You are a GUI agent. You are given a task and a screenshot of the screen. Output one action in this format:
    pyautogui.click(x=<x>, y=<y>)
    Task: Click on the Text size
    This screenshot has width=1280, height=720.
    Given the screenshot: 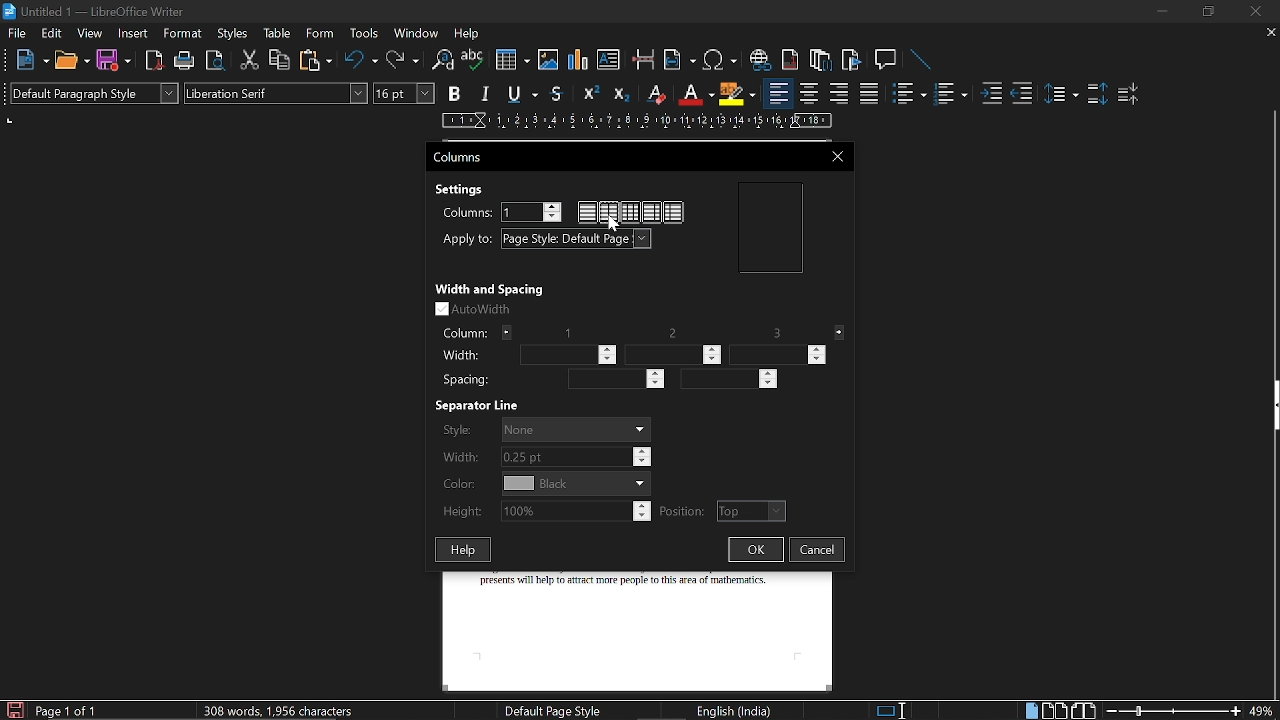 What is the action you would take?
    pyautogui.click(x=403, y=93)
    